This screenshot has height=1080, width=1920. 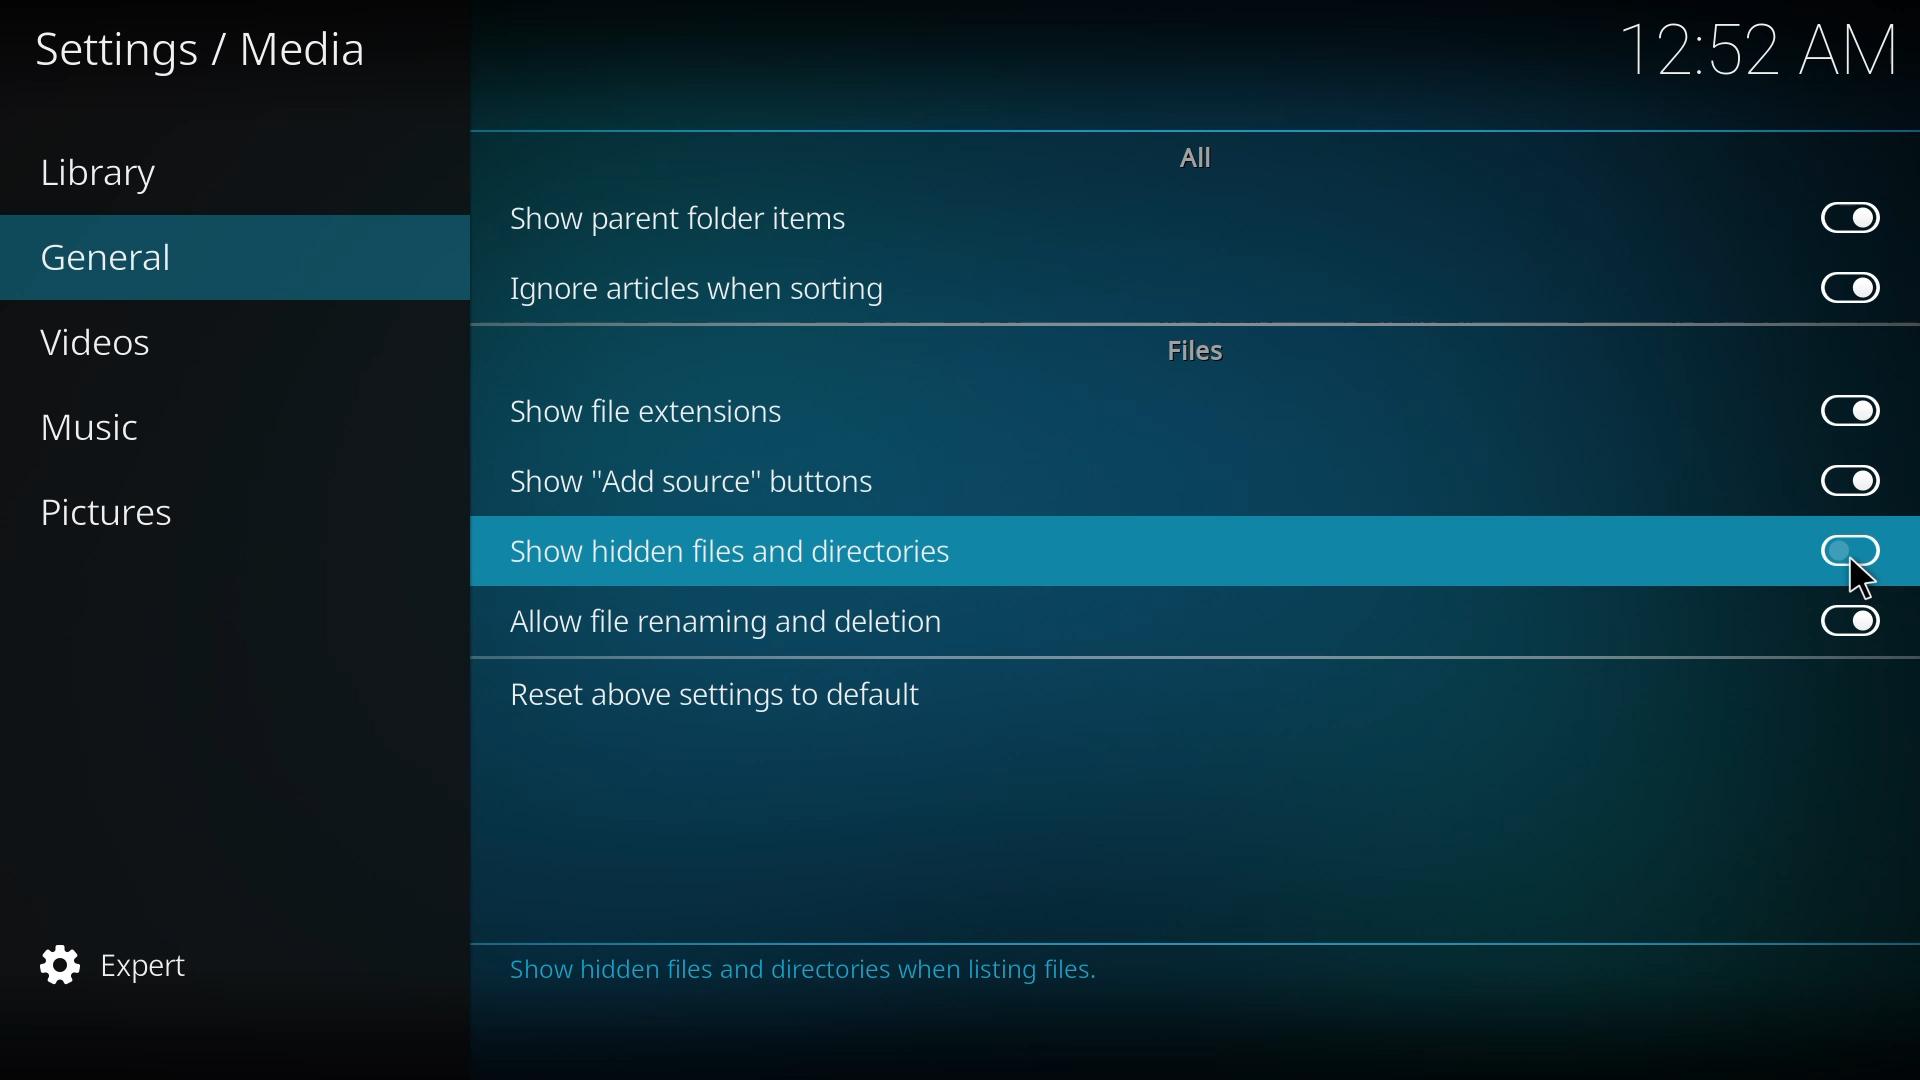 What do you see at coordinates (1852, 551) in the screenshot?
I see `click to enable` at bounding box center [1852, 551].